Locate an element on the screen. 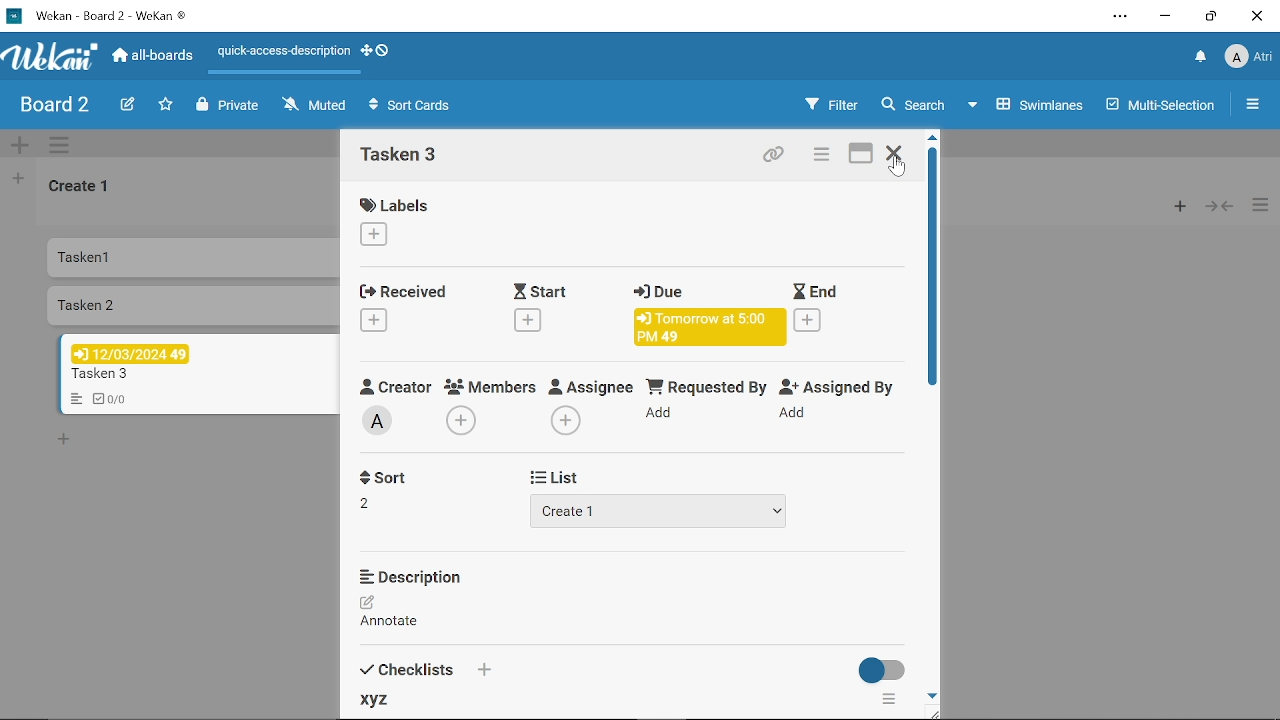  card name is located at coordinates (399, 157).